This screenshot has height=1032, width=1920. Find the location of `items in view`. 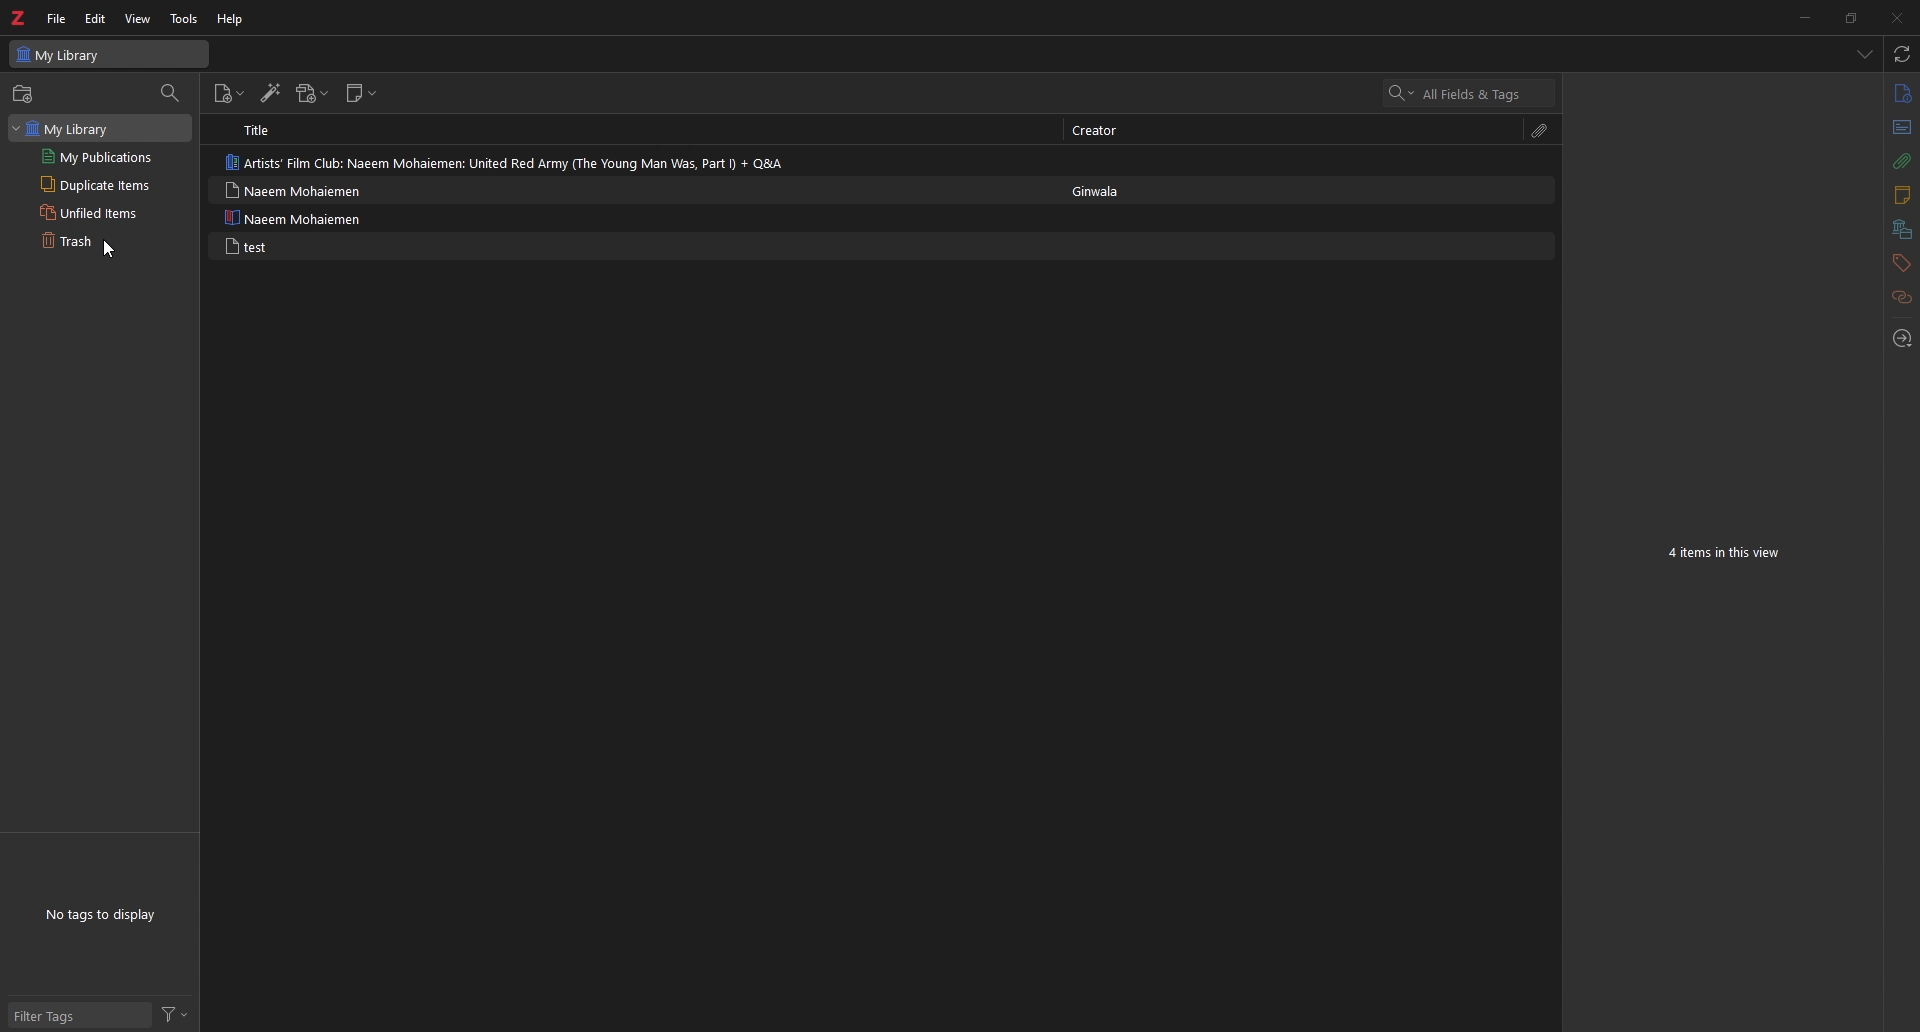

items in view is located at coordinates (1724, 551).